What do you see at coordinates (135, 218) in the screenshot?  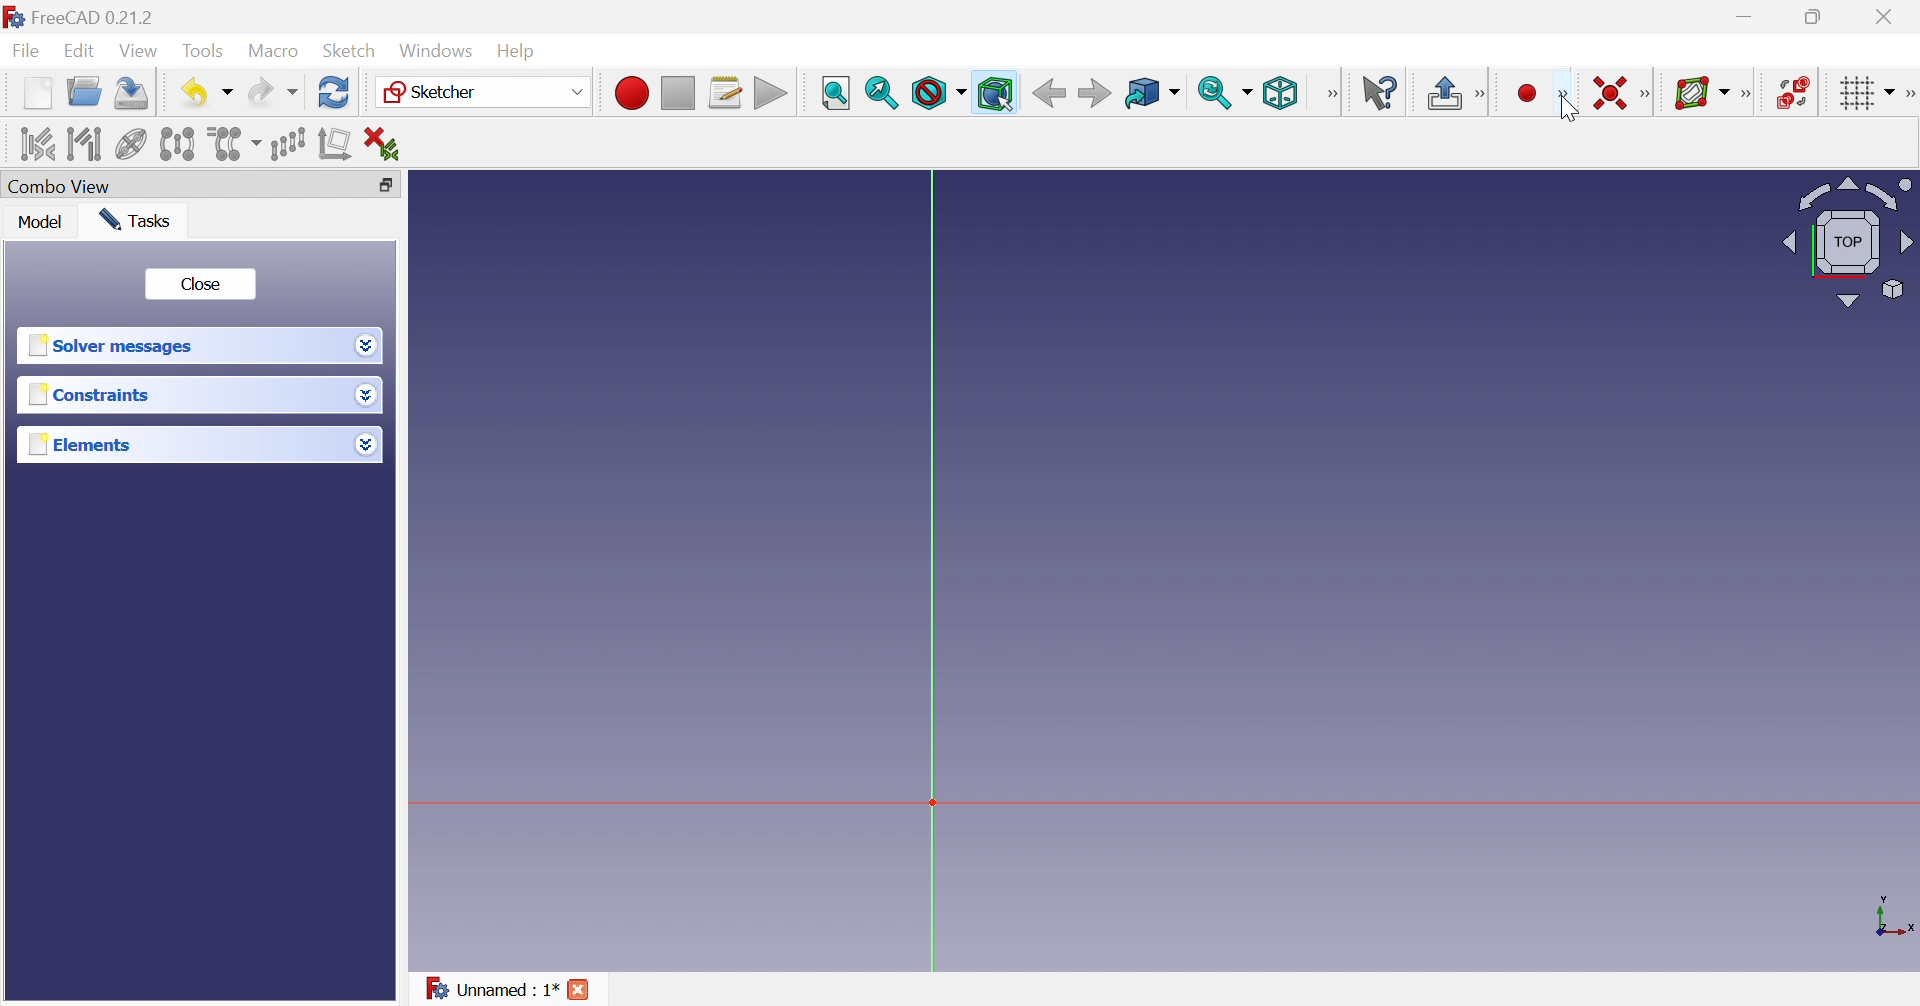 I see `Tasks` at bounding box center [135, 218].